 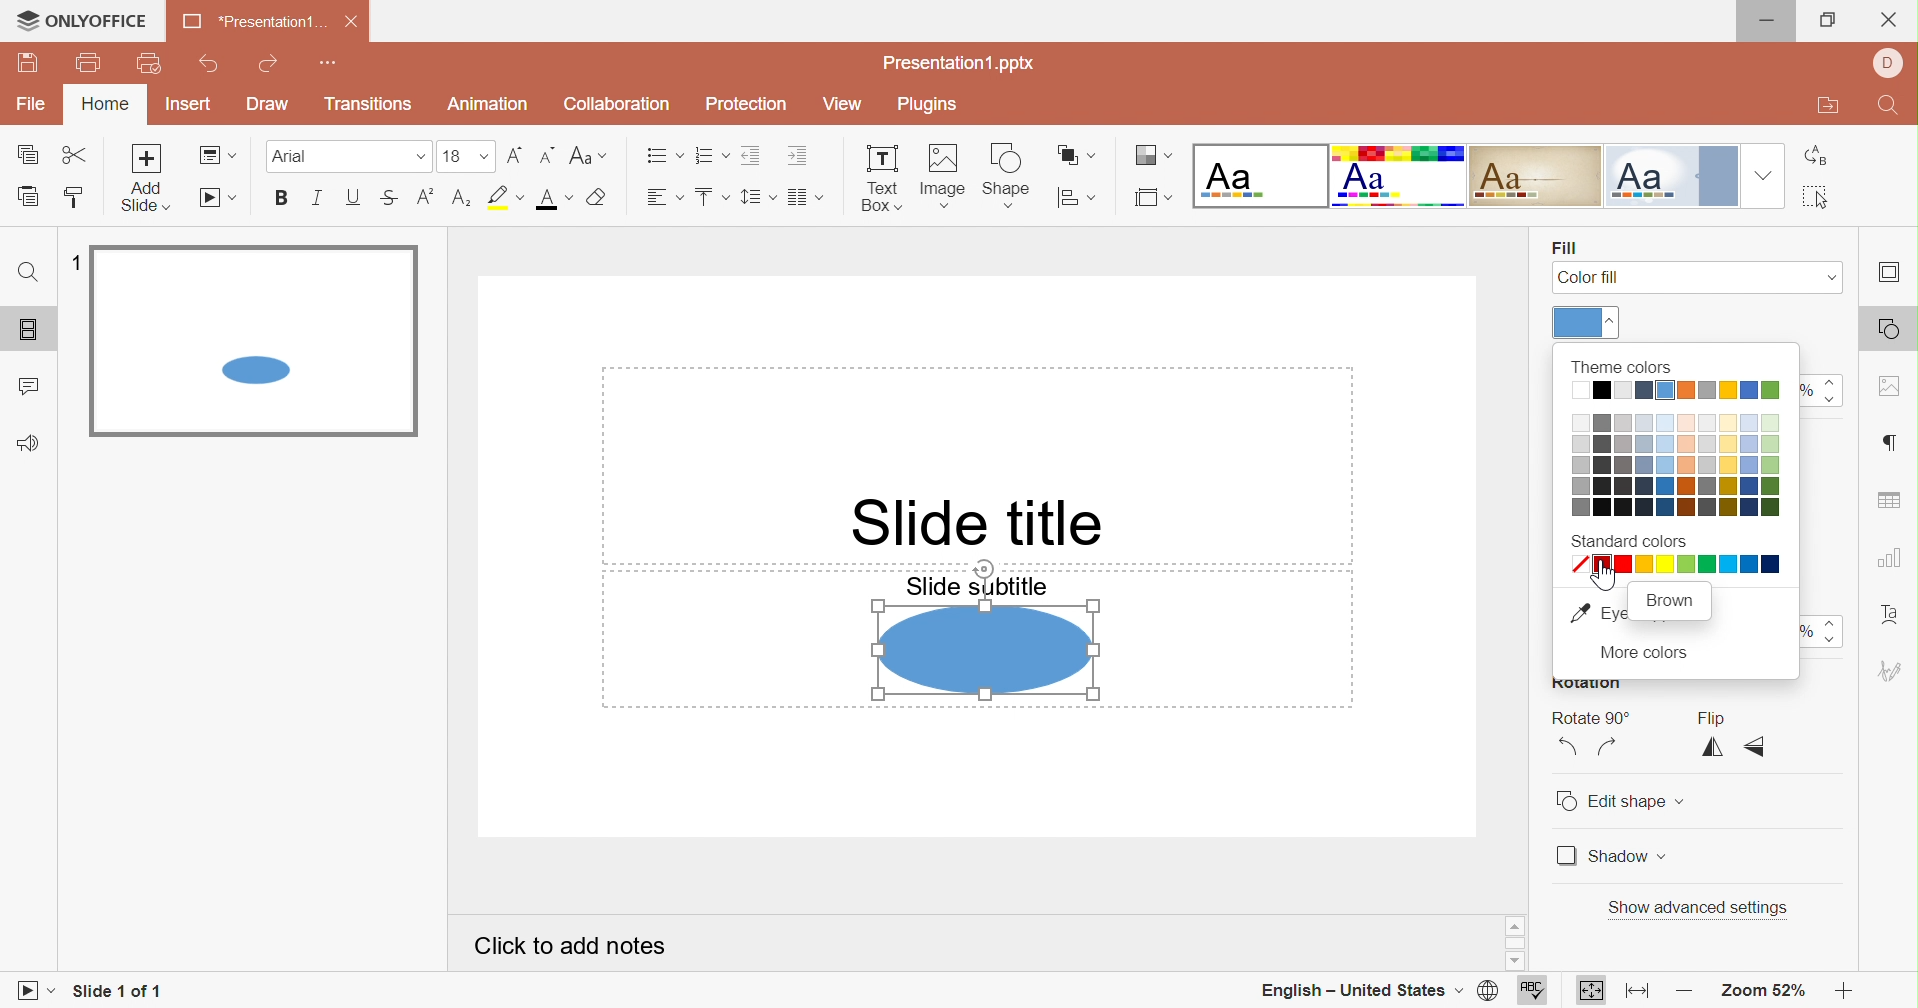 What do you see at coordinates (29, 65) in the screenshot?
I see `Save` at bounding box center [29, 65].